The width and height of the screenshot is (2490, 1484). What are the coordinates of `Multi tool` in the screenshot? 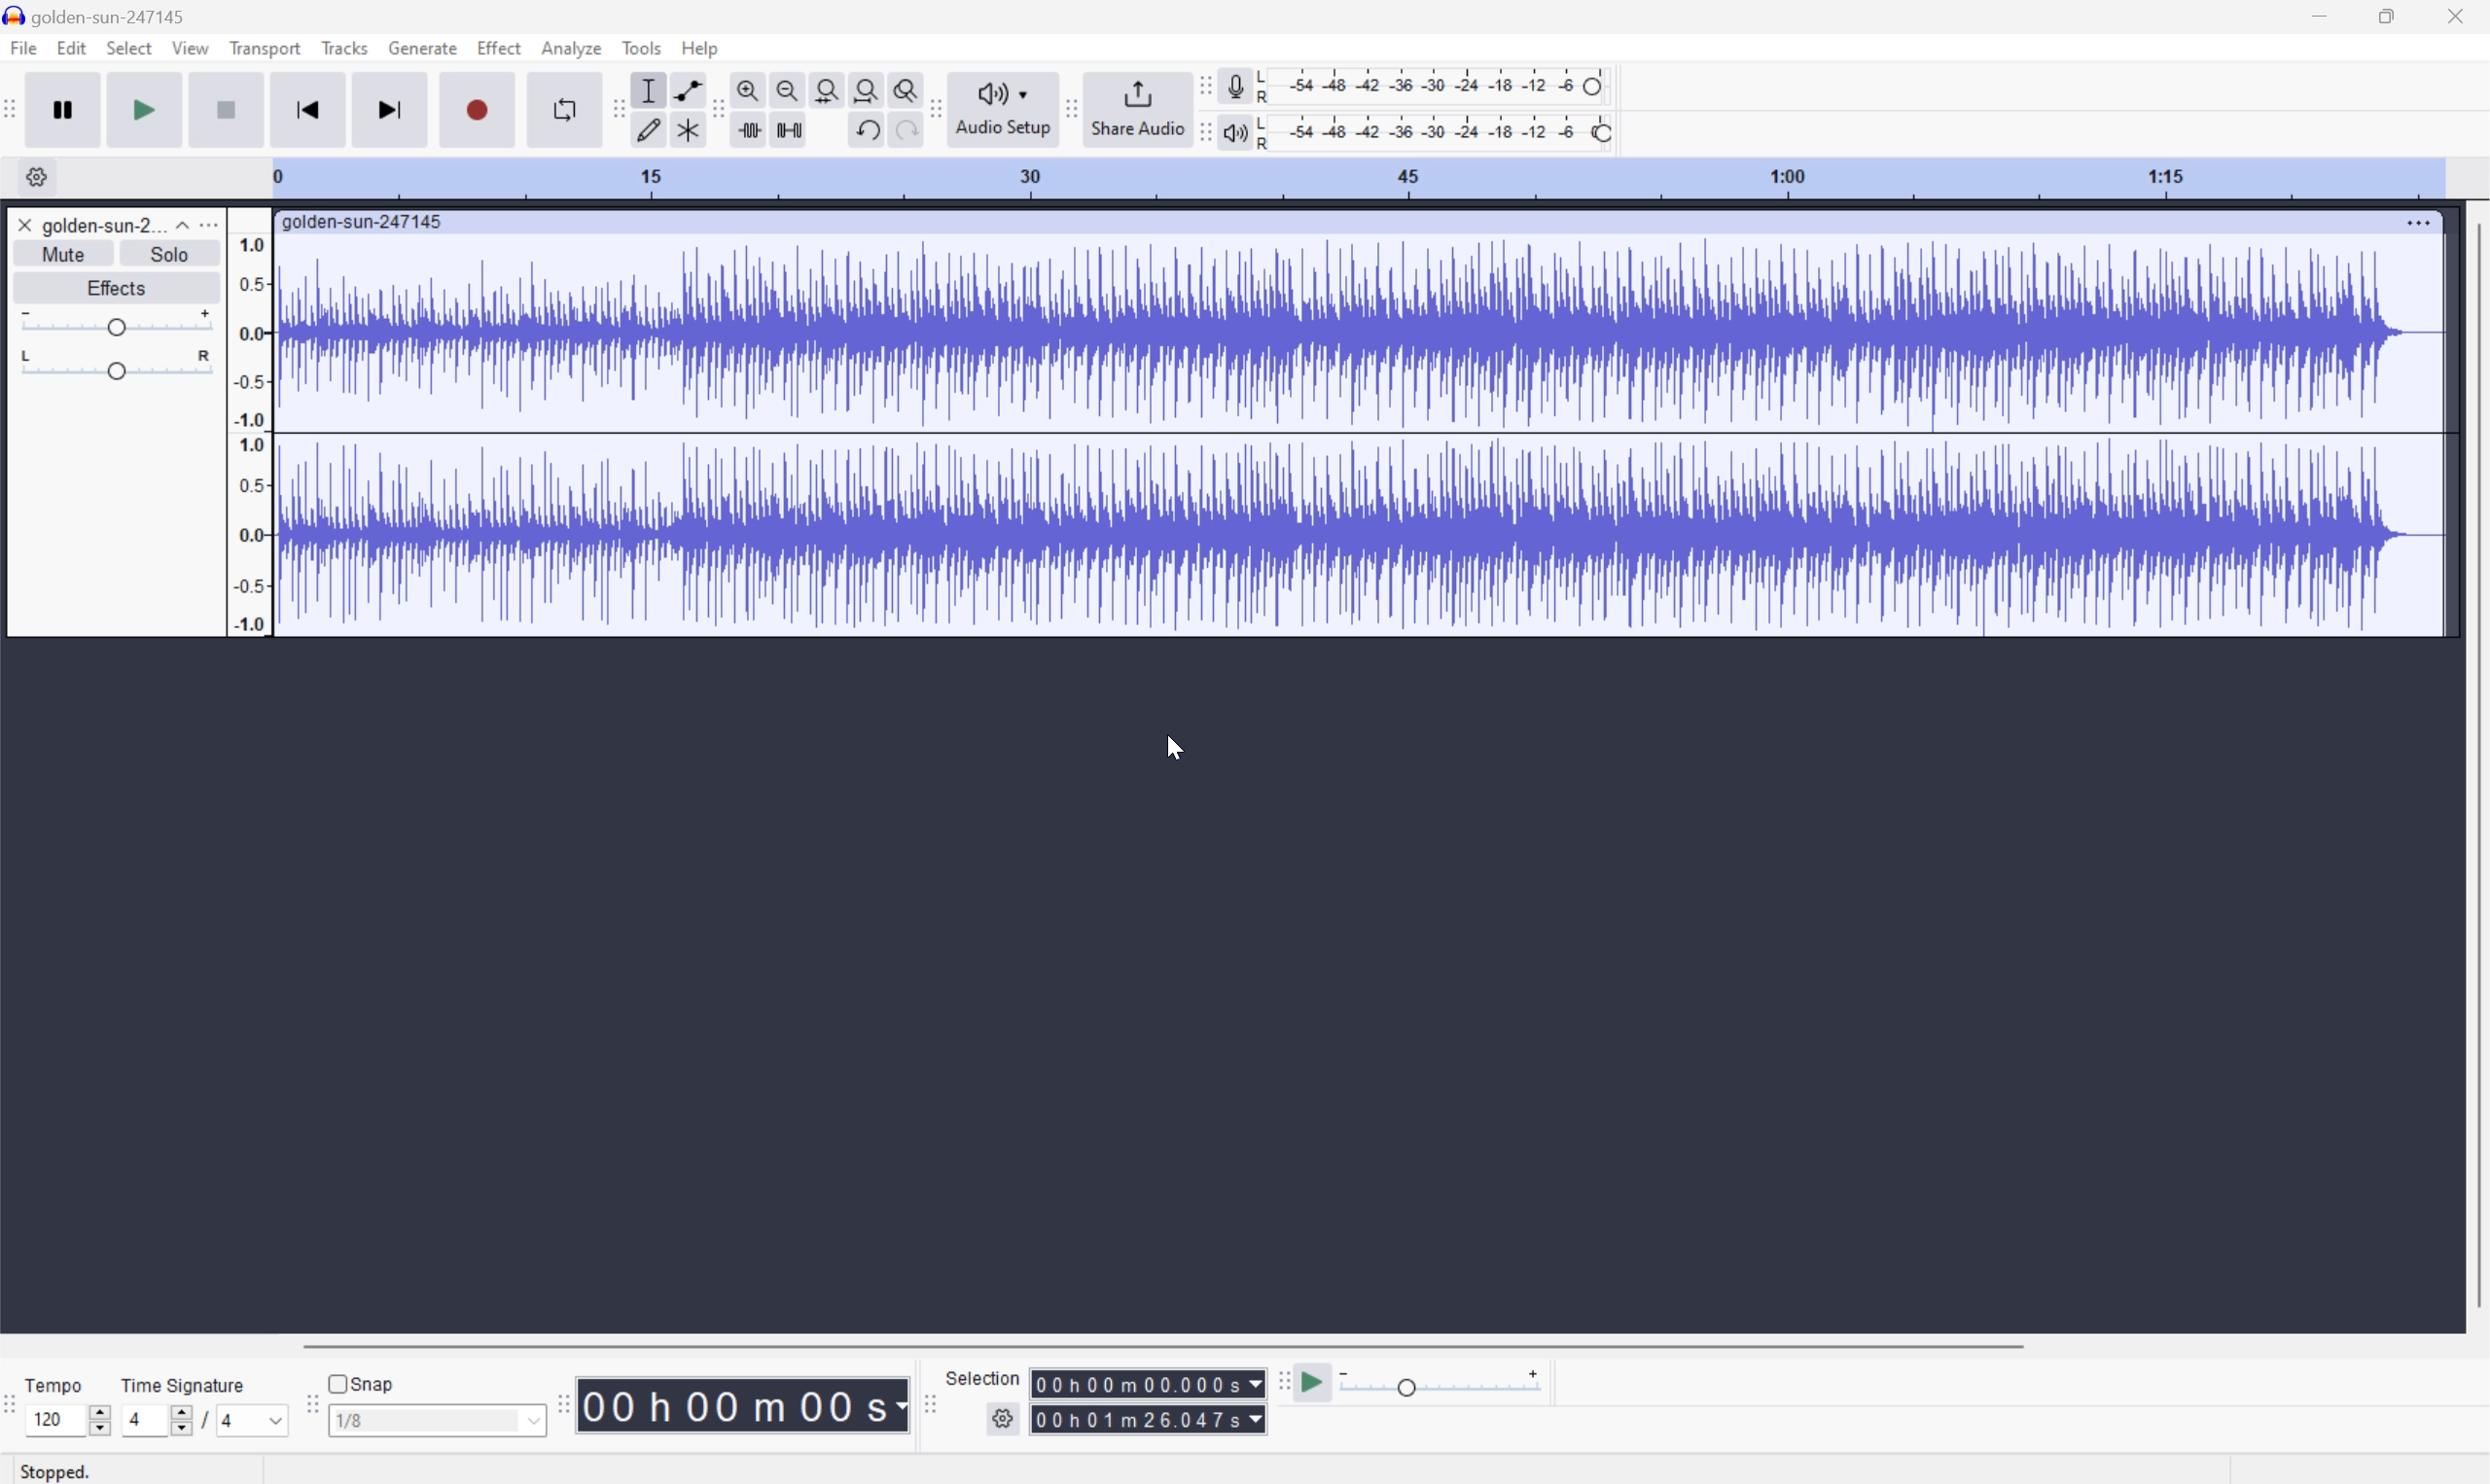 It's located at (683, 130).